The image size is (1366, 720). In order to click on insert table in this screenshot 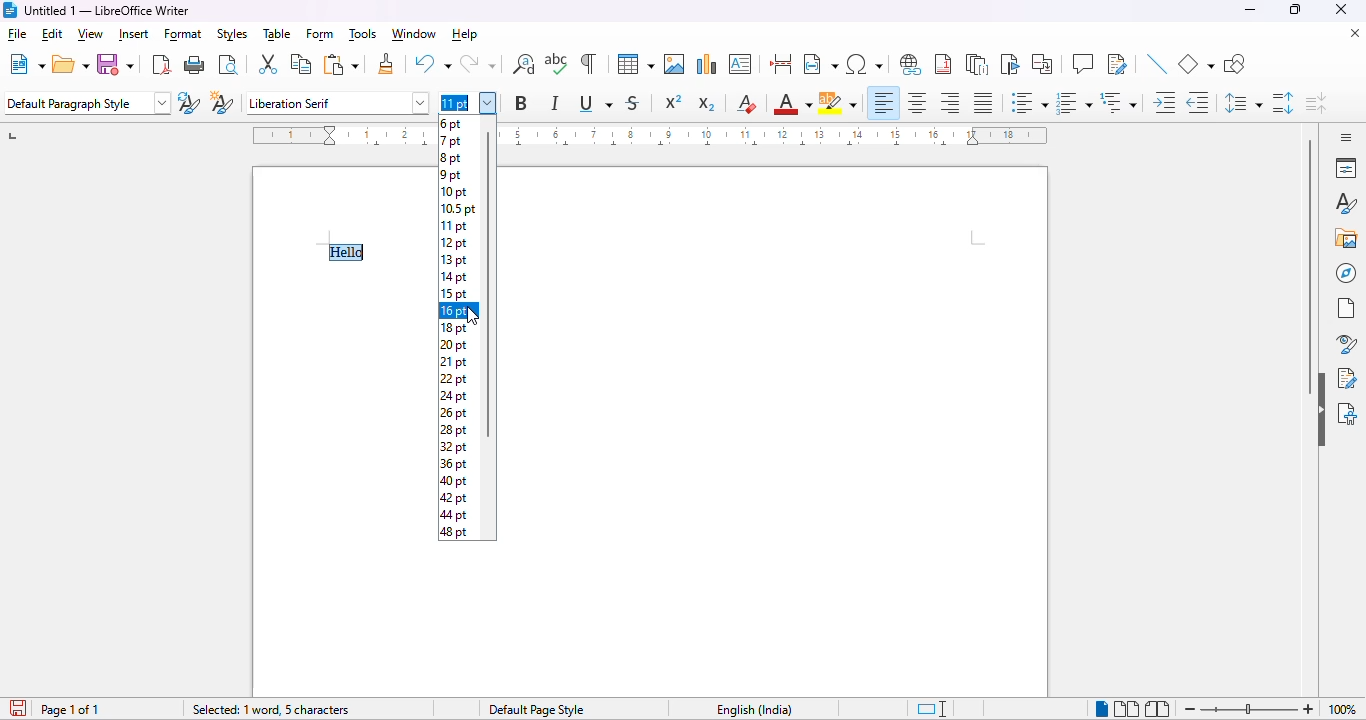, I will do `click(636, 64)`.